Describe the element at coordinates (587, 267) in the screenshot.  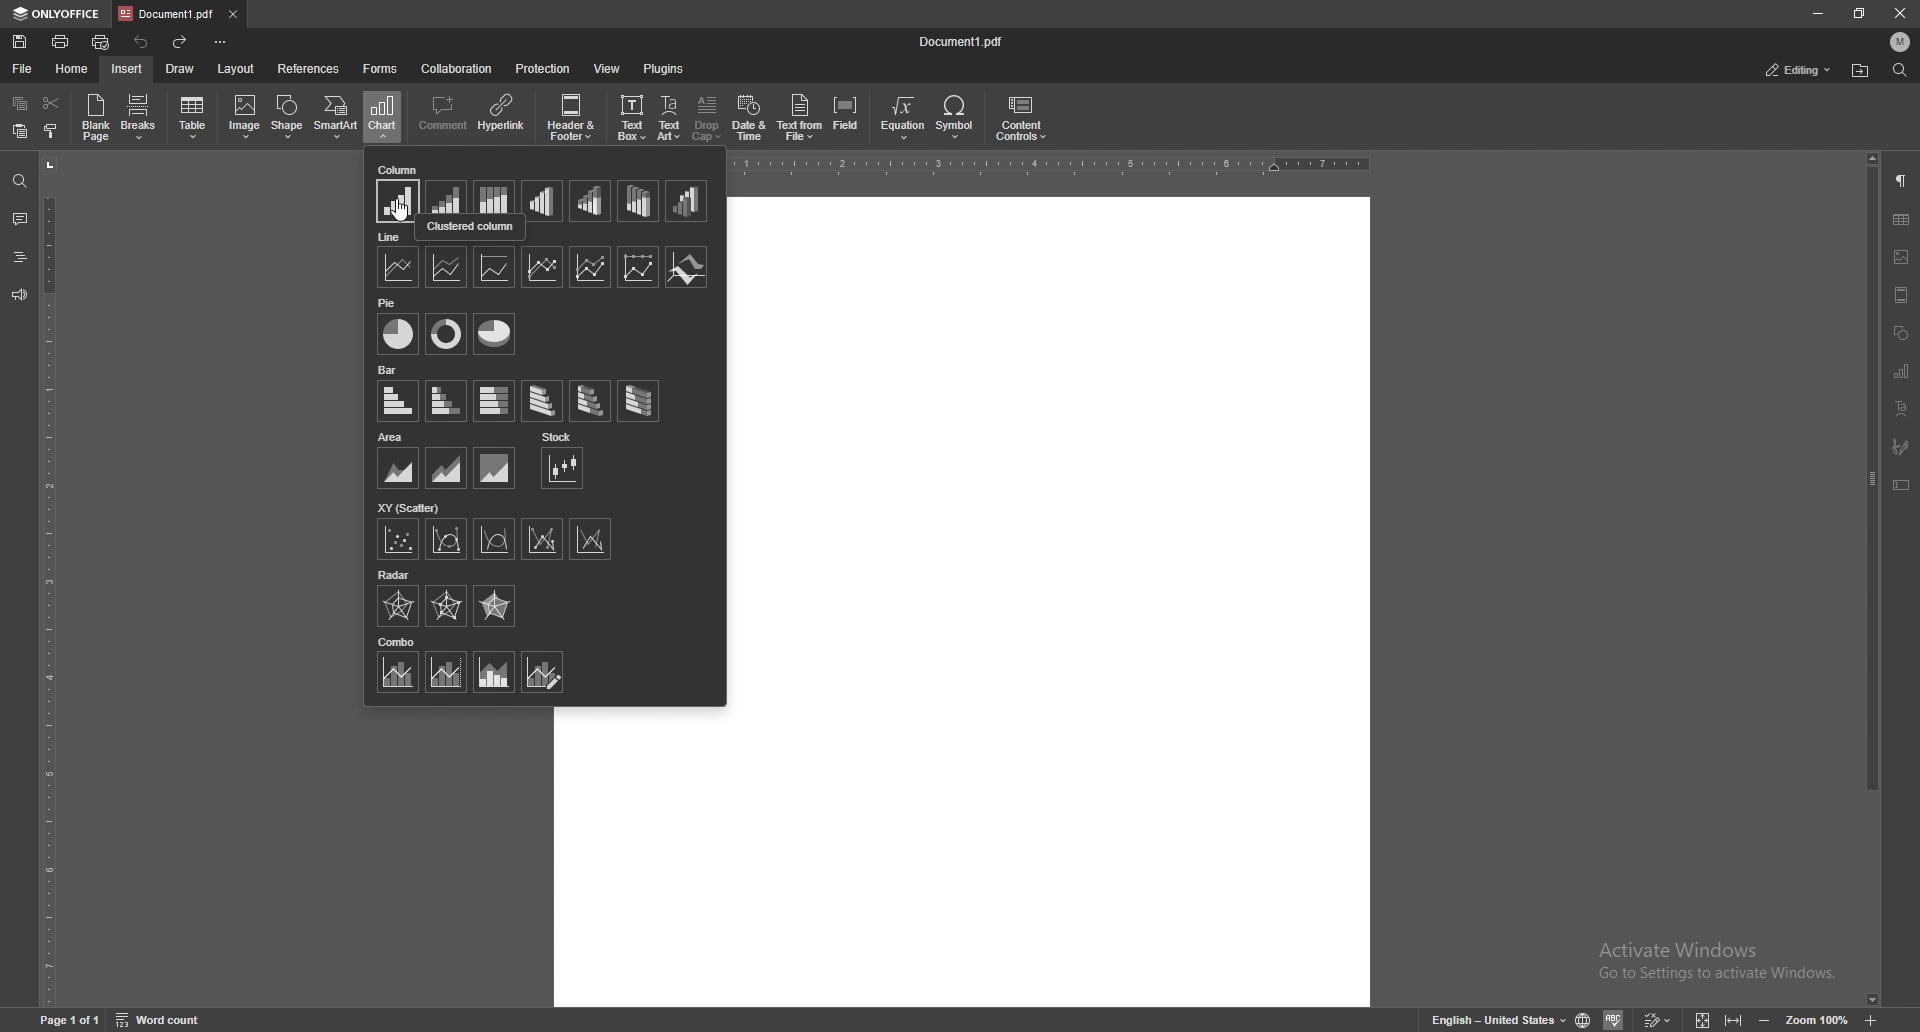
I see `stacked line with markers` at that location.